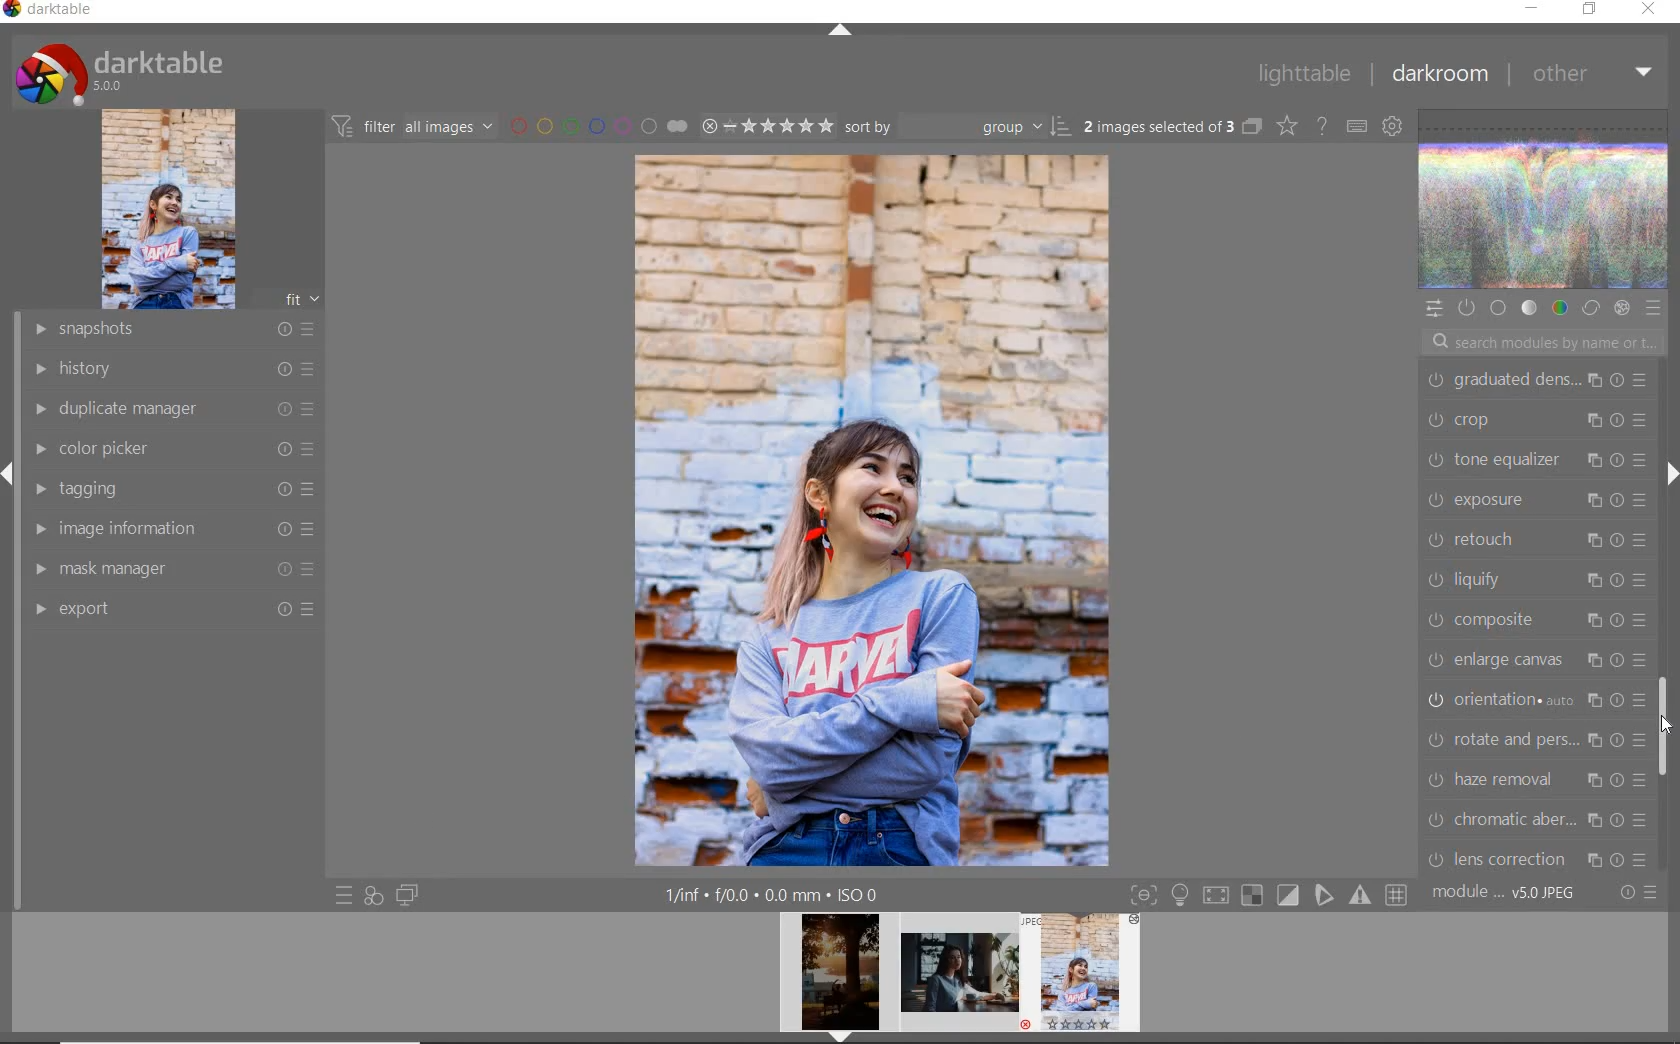  Describe the element at coordinates (1540, 381) in the screenshot. I see `graduated density` at that location.